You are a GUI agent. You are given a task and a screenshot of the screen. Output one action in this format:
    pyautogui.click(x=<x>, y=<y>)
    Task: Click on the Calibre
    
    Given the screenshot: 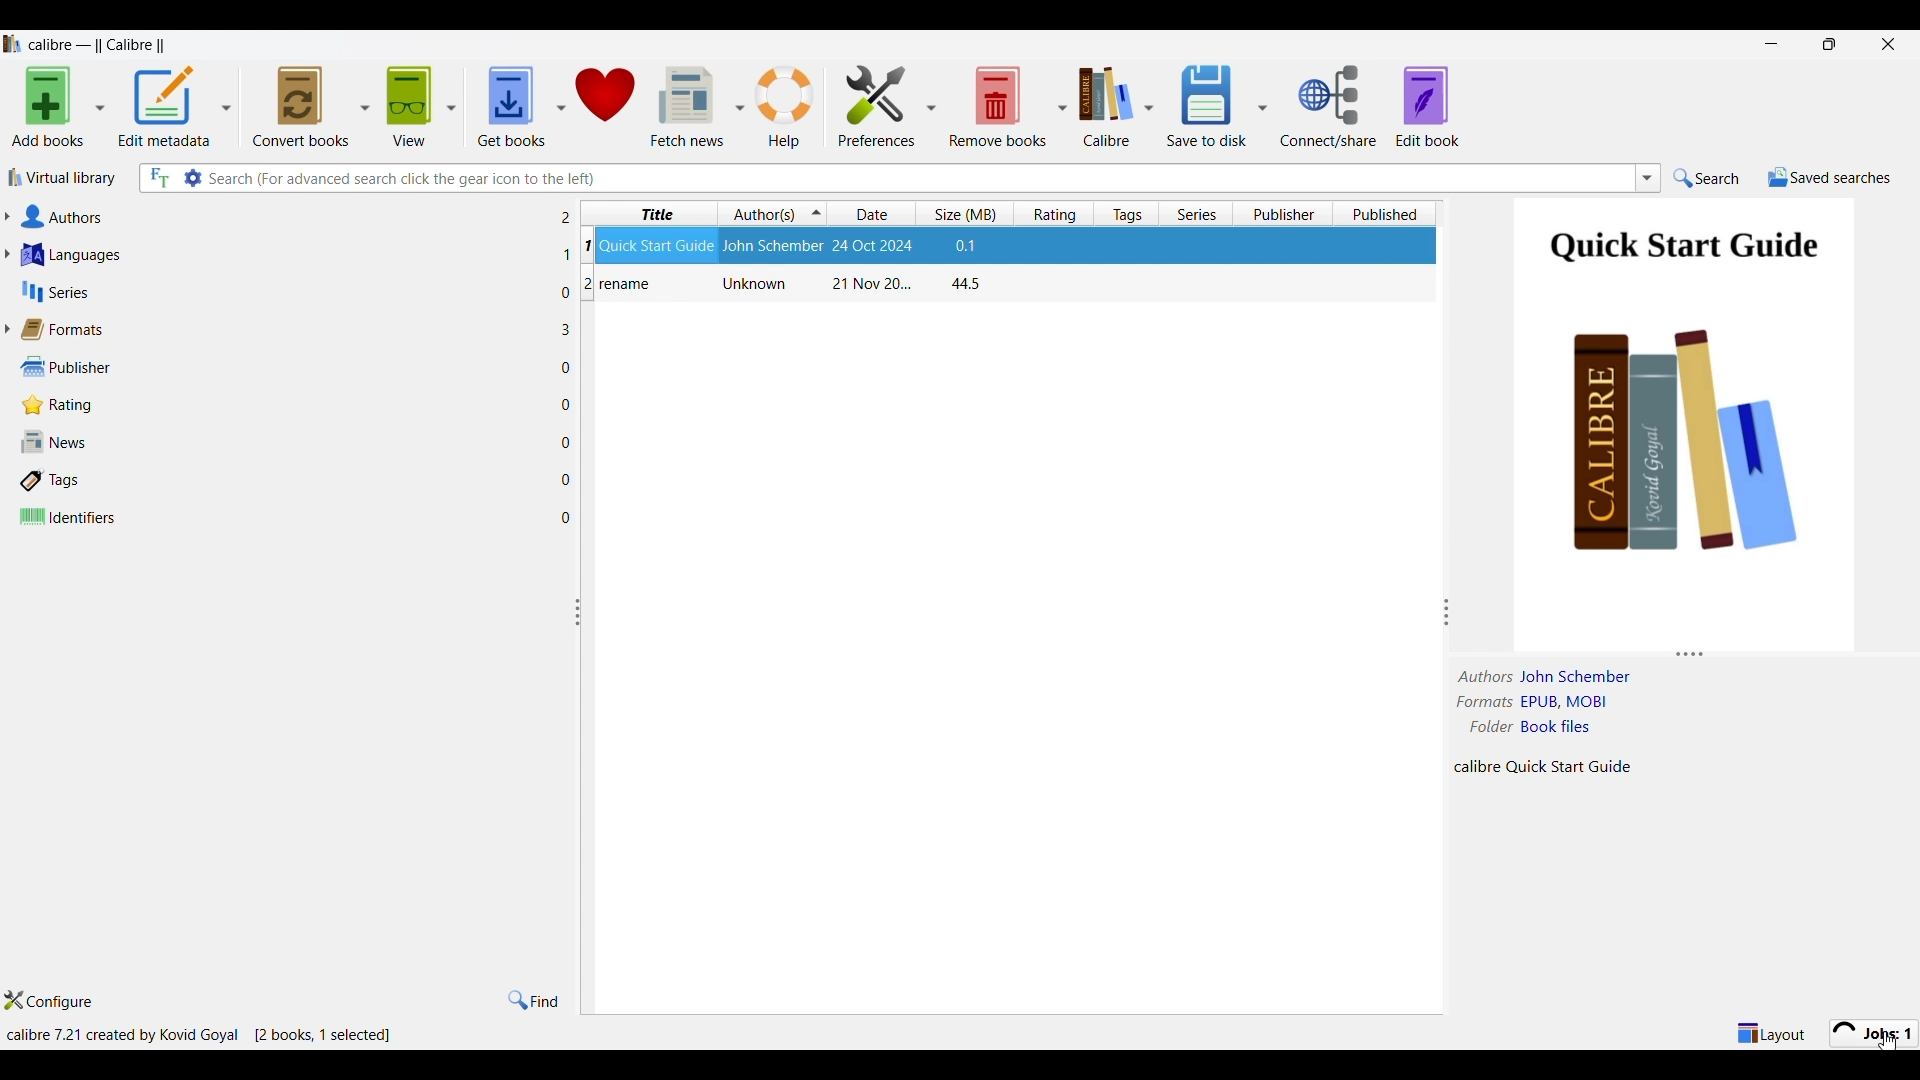 What is the action you would take?
    pyautogui.click(x=1105, y=108)
    